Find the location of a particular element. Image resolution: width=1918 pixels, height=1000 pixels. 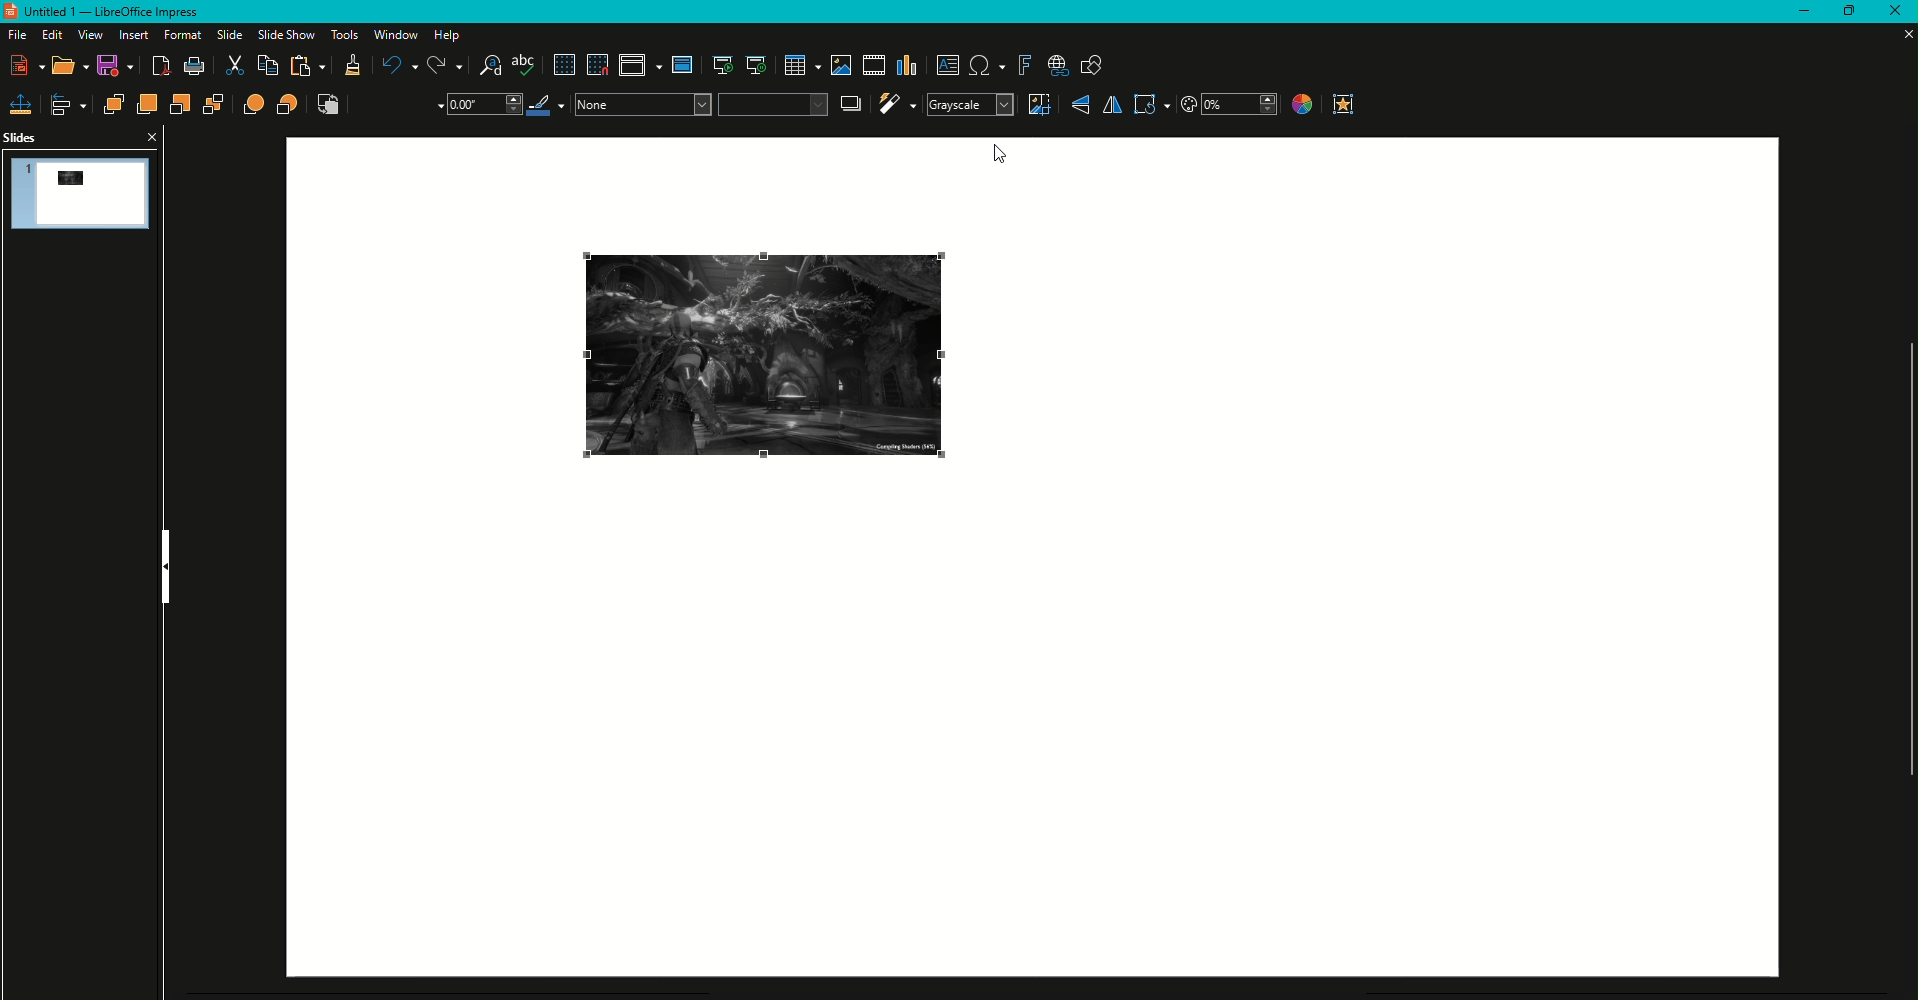

Area/Style is located at coordinates (700, 104).